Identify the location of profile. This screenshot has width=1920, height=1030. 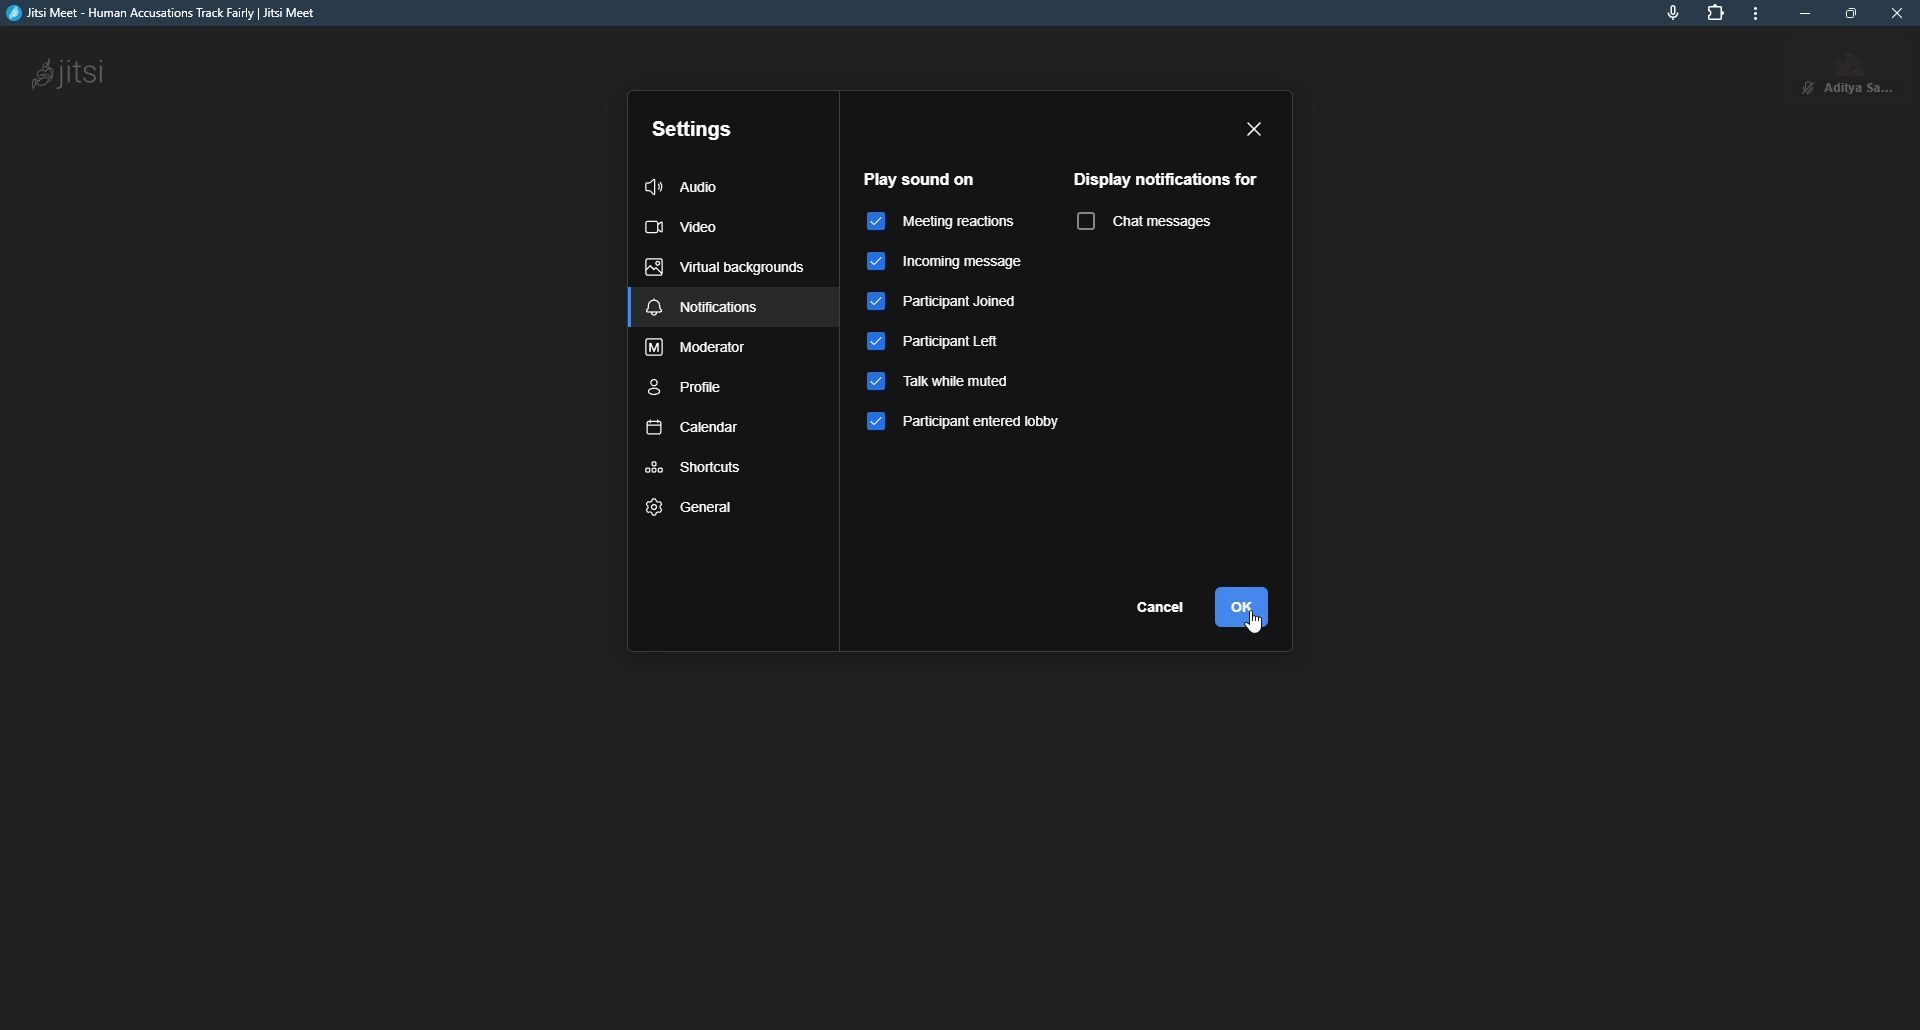
(1863, 76).